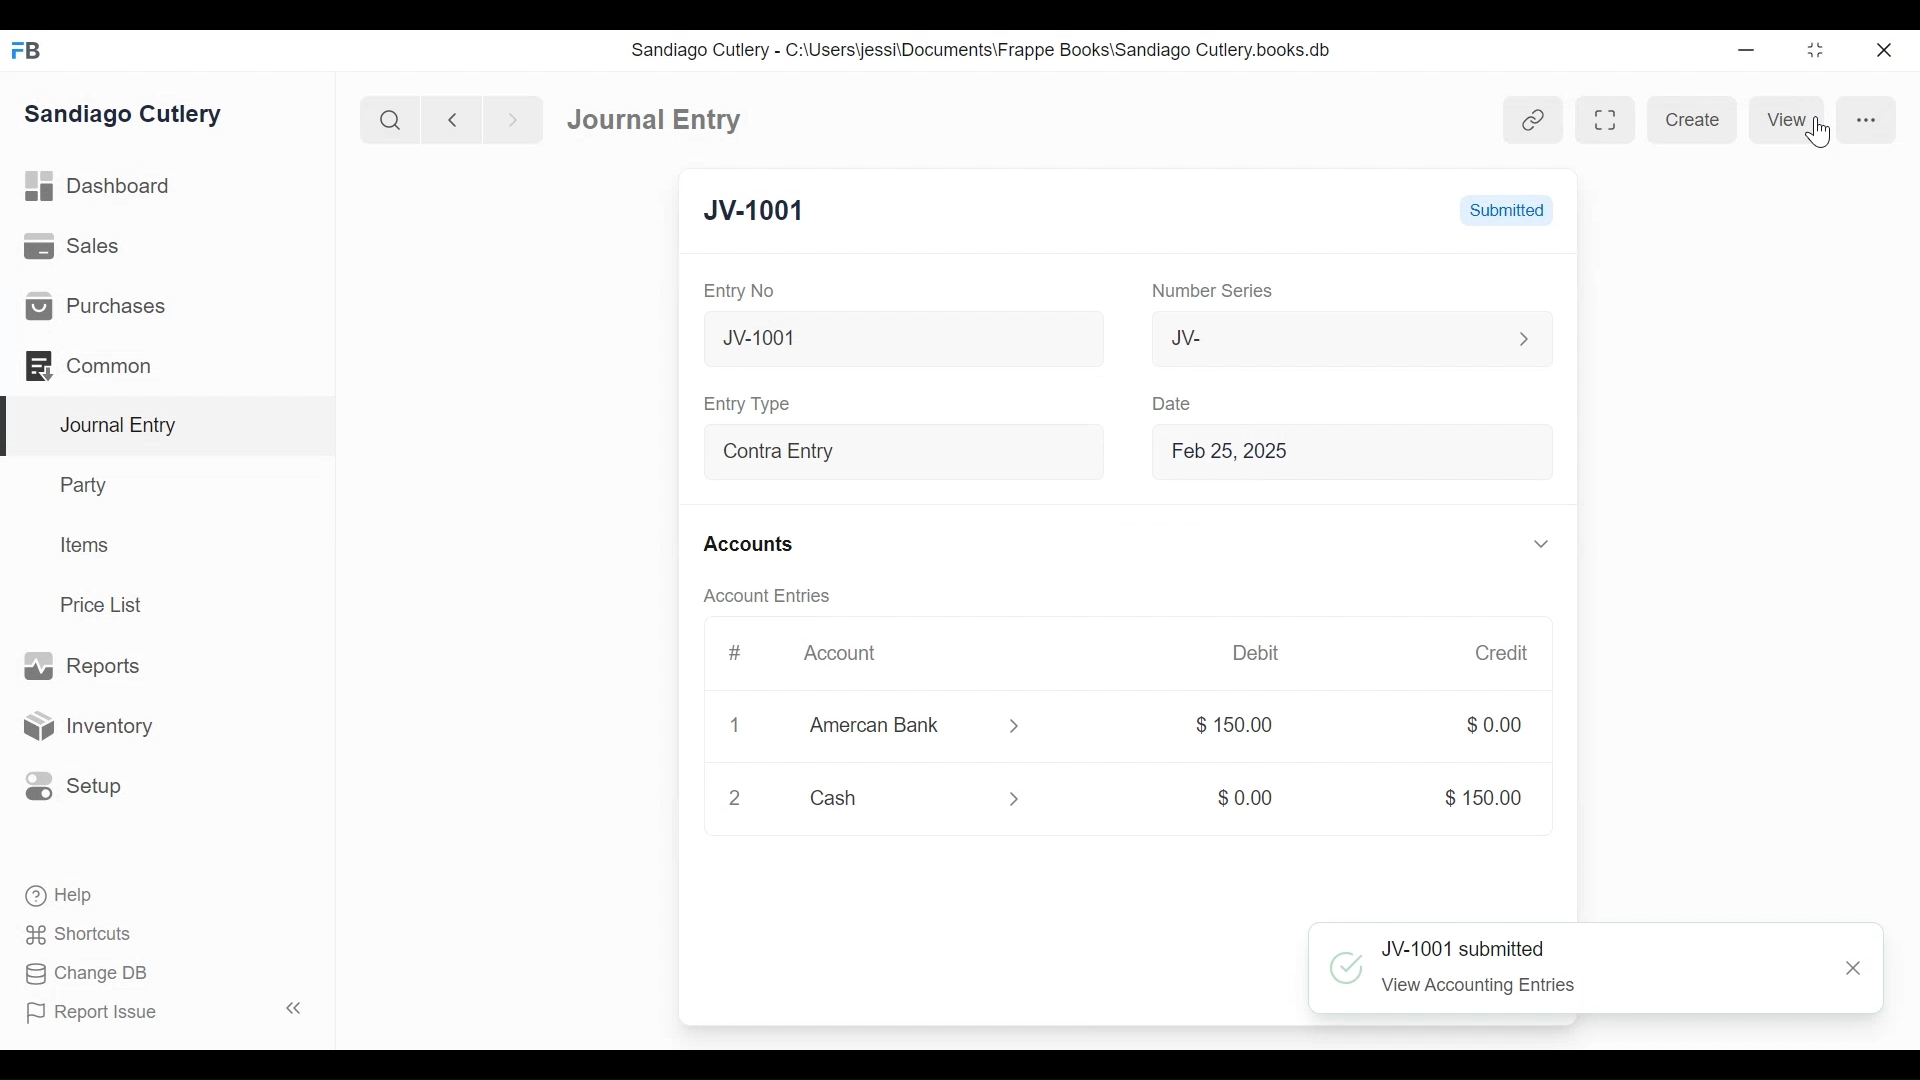 This screenshot has height=1080, width=1920. I want to click on close, so click(736, 797).